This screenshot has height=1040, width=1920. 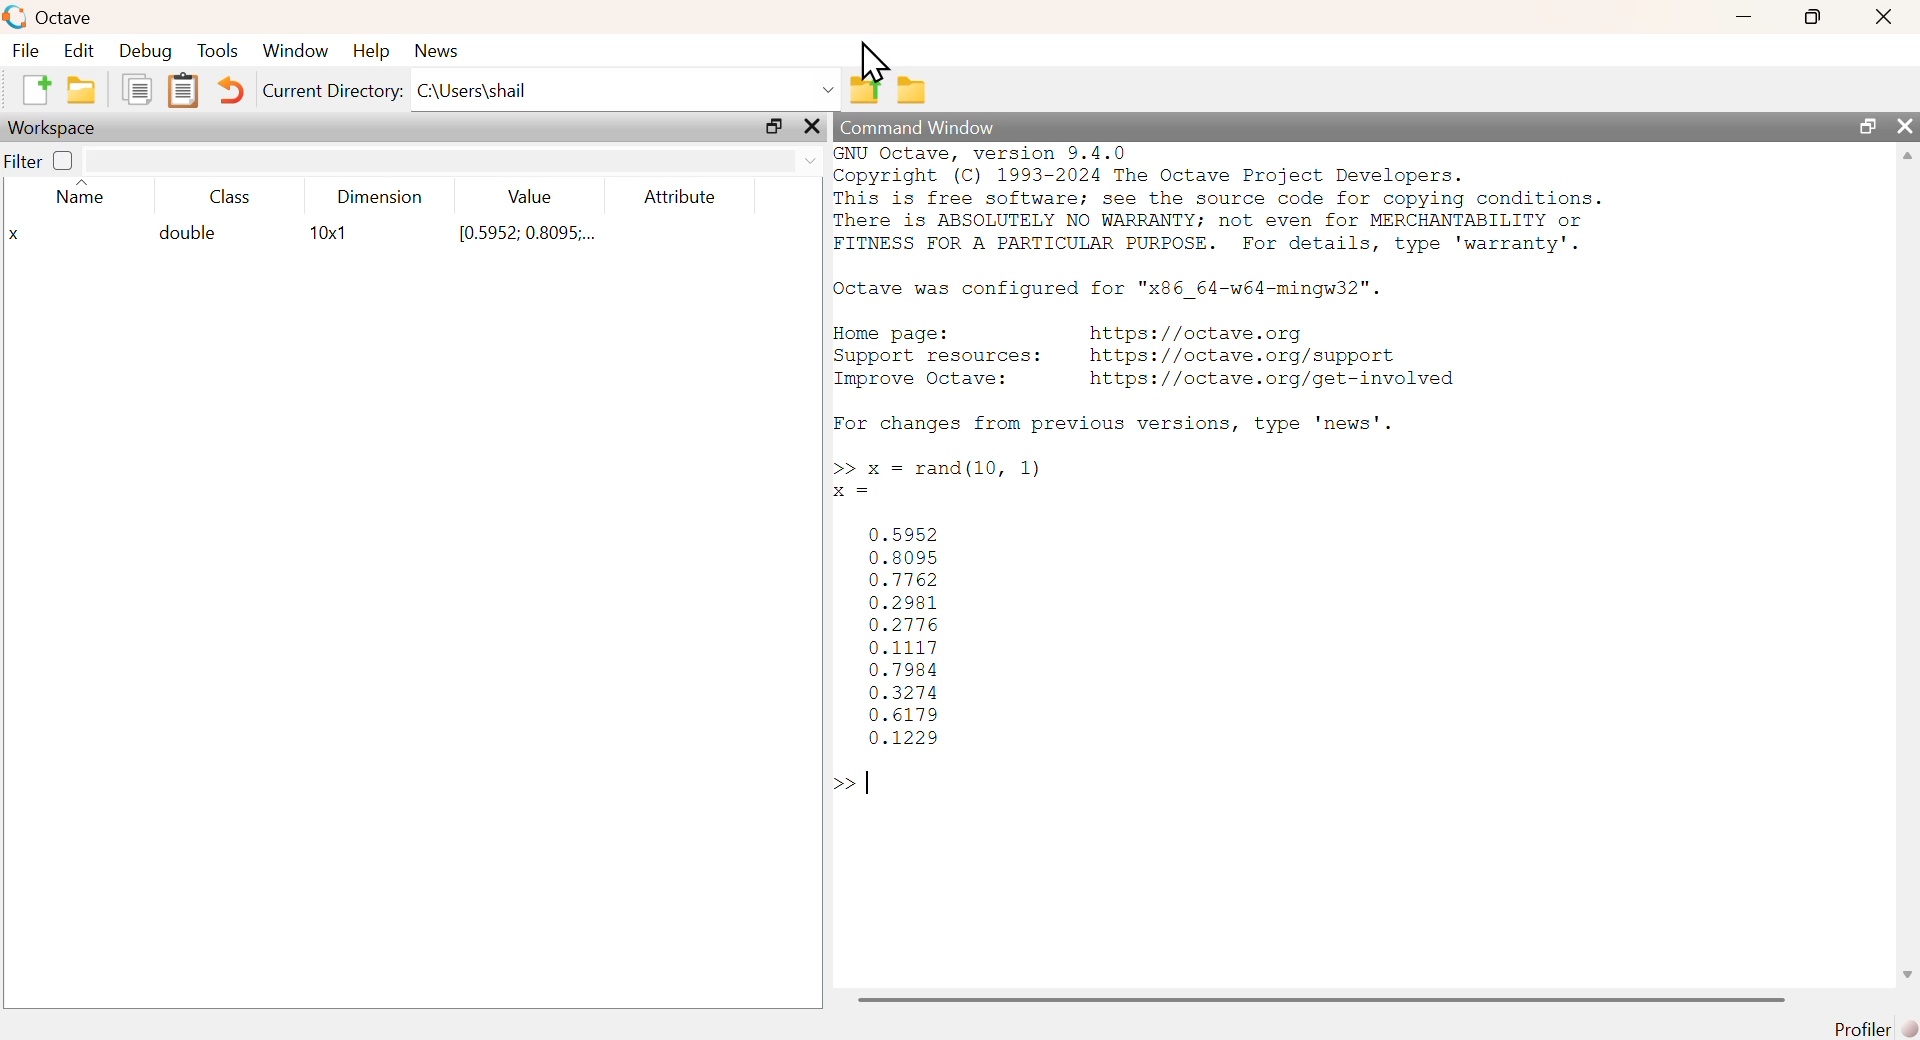 I want to click on maximize, so click(x=1811, y=17).